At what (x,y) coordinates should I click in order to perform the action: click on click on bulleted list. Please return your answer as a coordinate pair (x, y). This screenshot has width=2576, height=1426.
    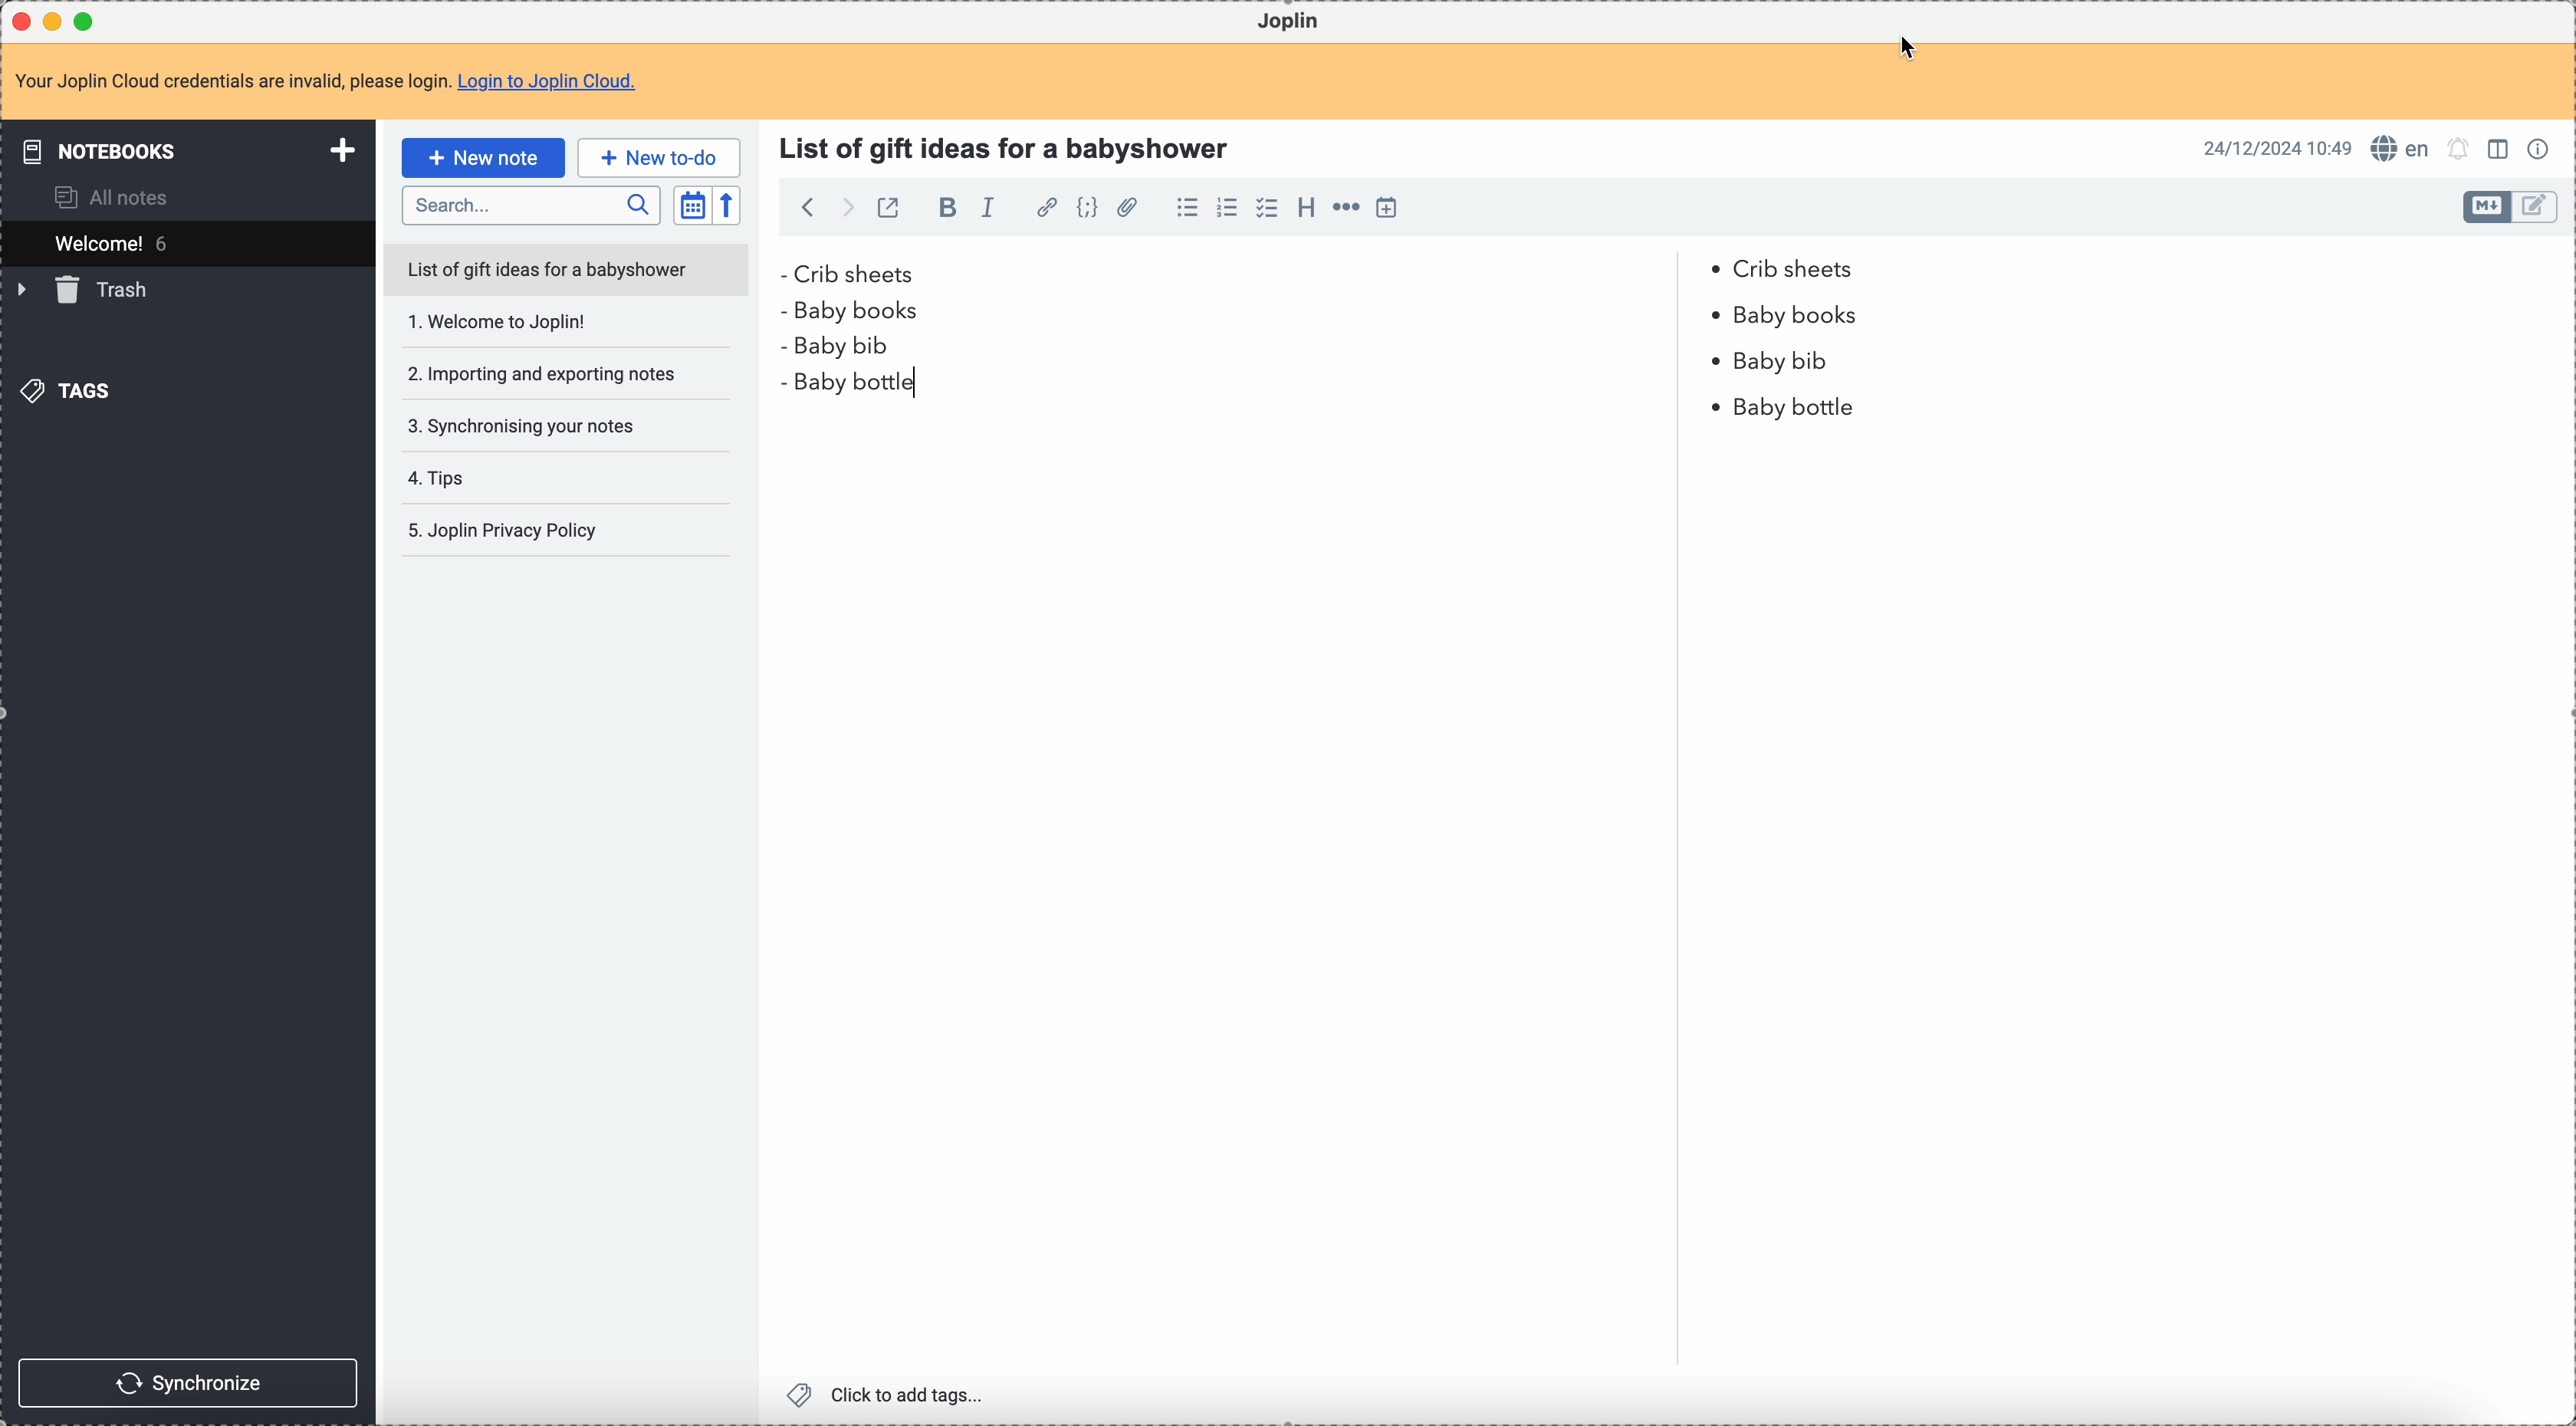
    Looking at the image, I should click on (1192, 209).